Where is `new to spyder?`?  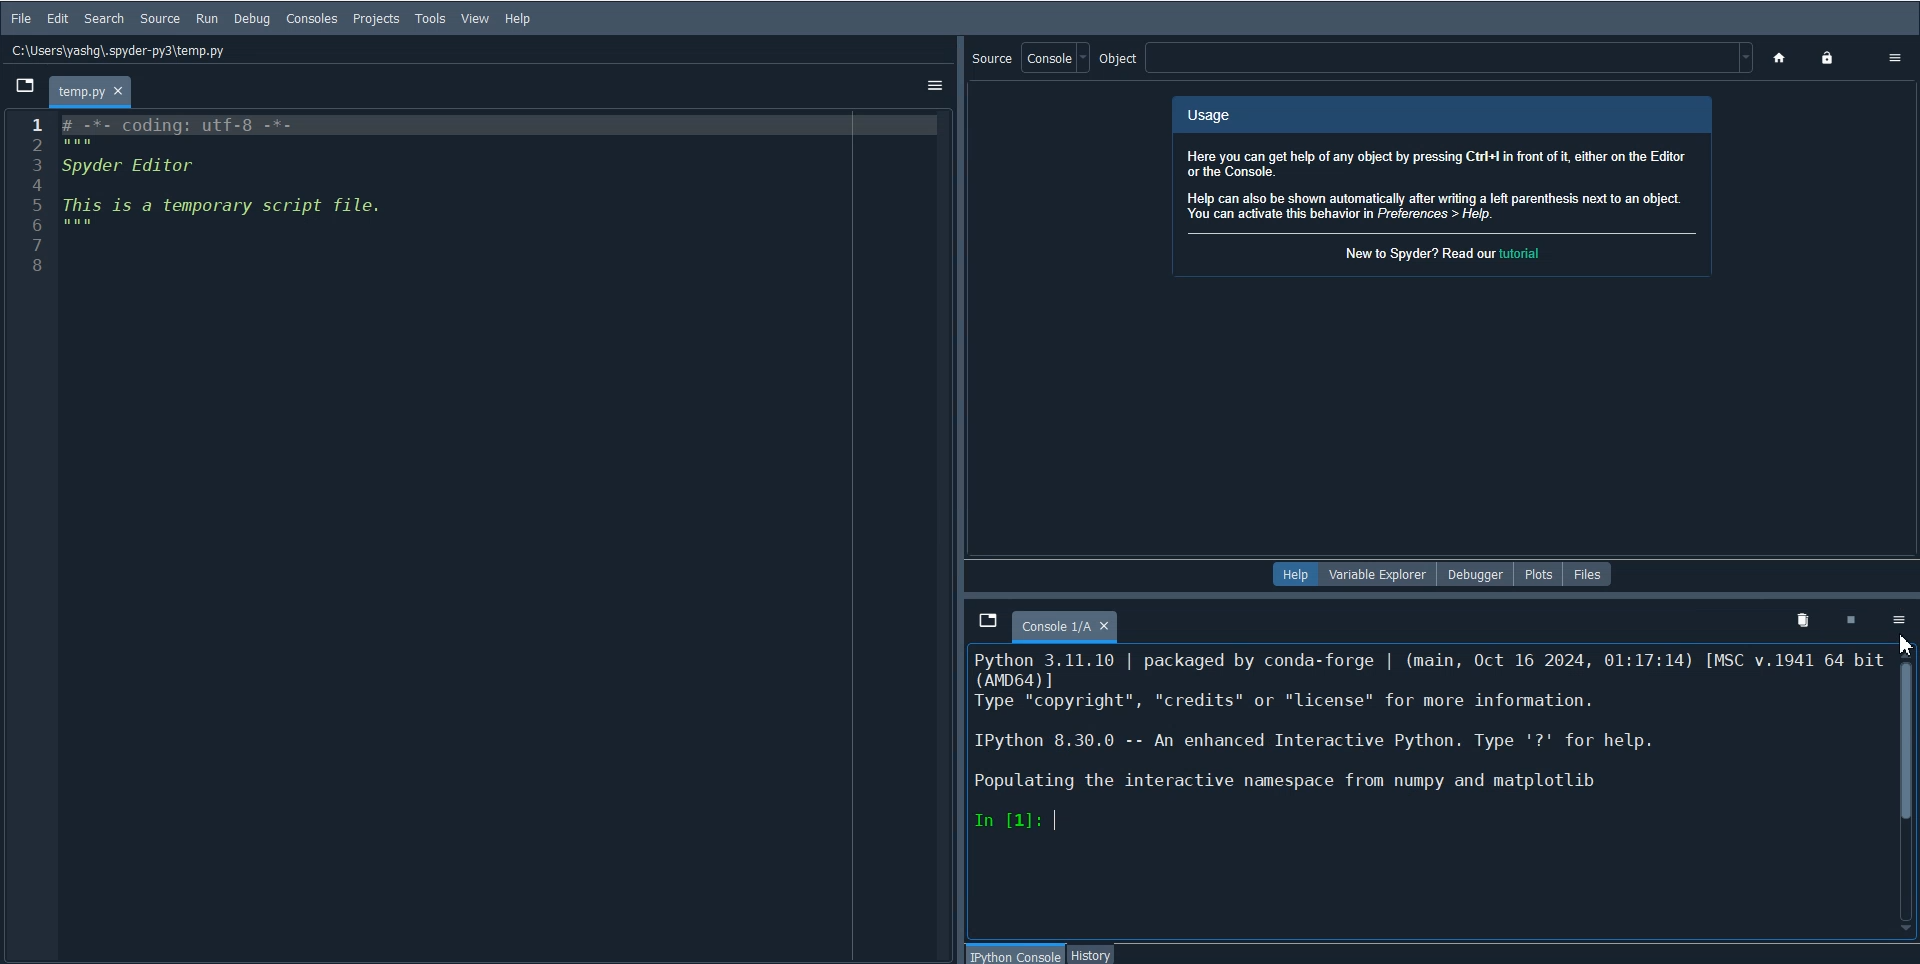
new to spyder? is located at coordinates (1419, 254).